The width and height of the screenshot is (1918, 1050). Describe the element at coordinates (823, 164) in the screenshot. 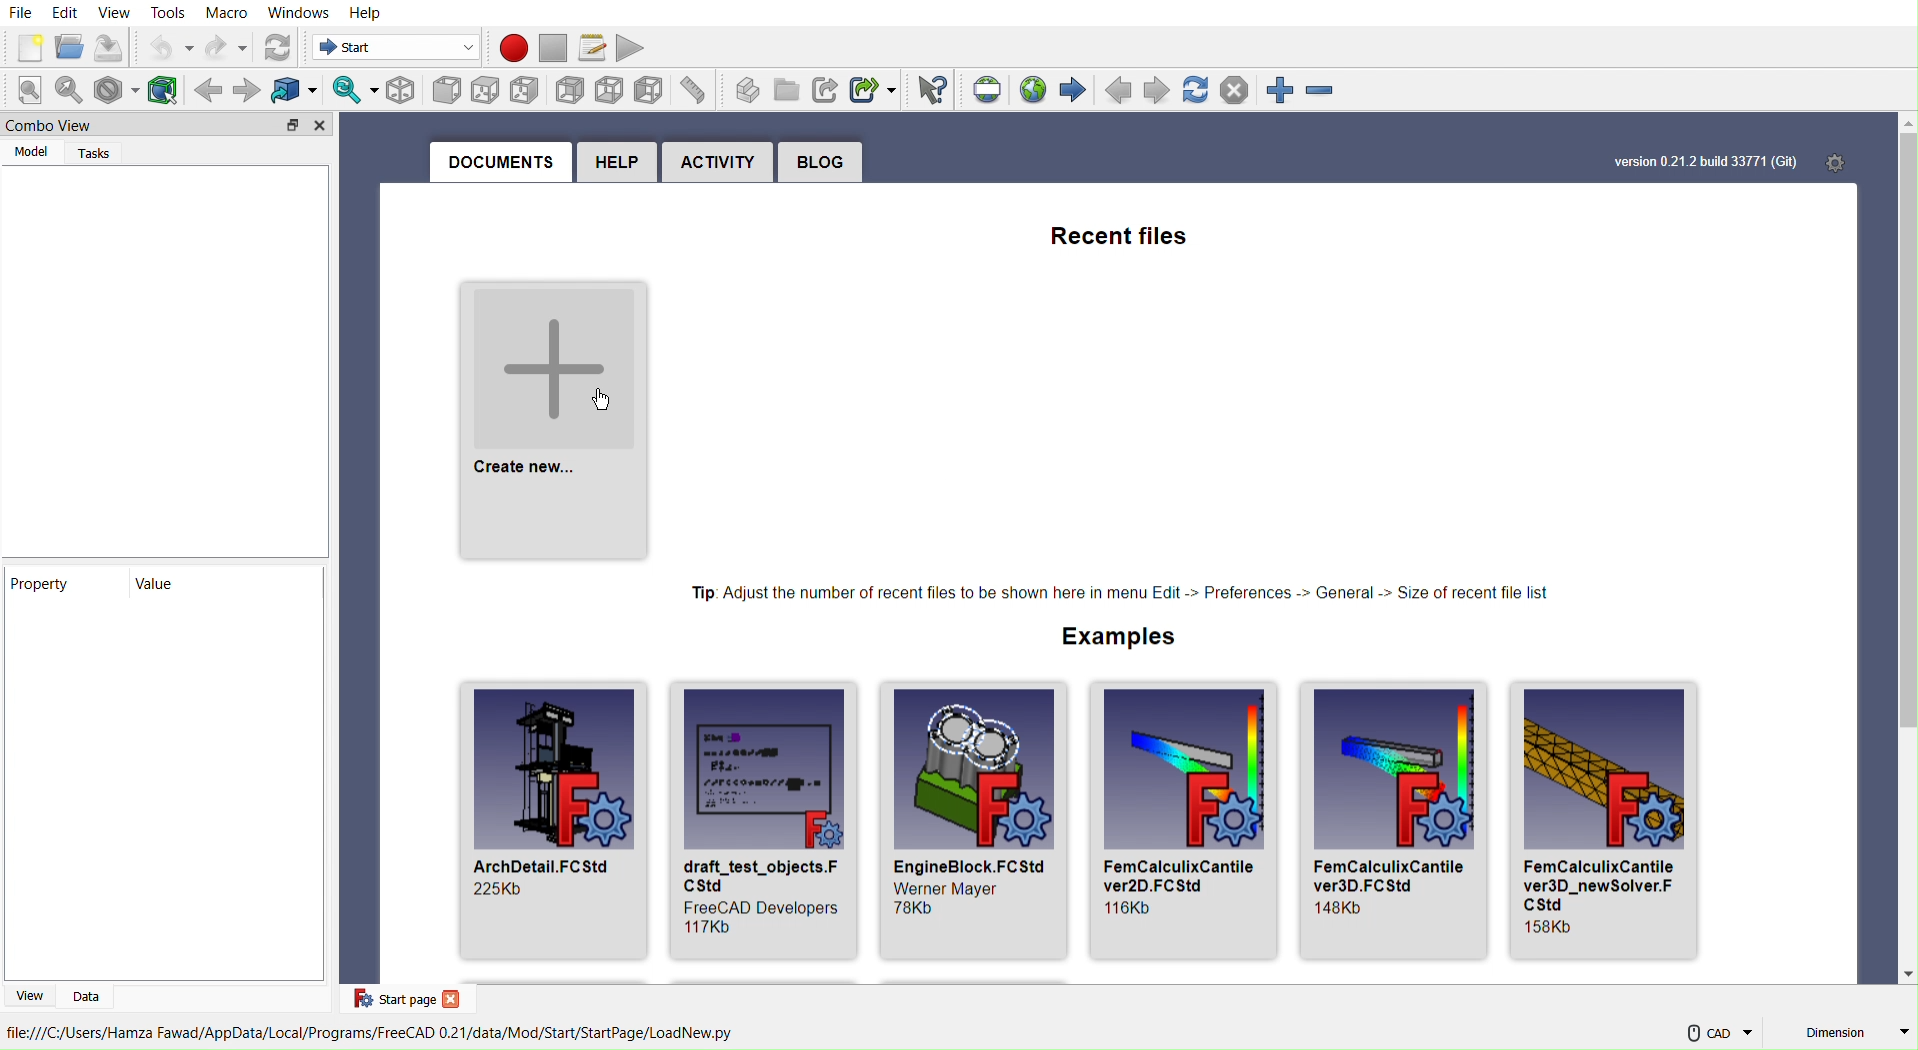

I see `Blog` at that location.